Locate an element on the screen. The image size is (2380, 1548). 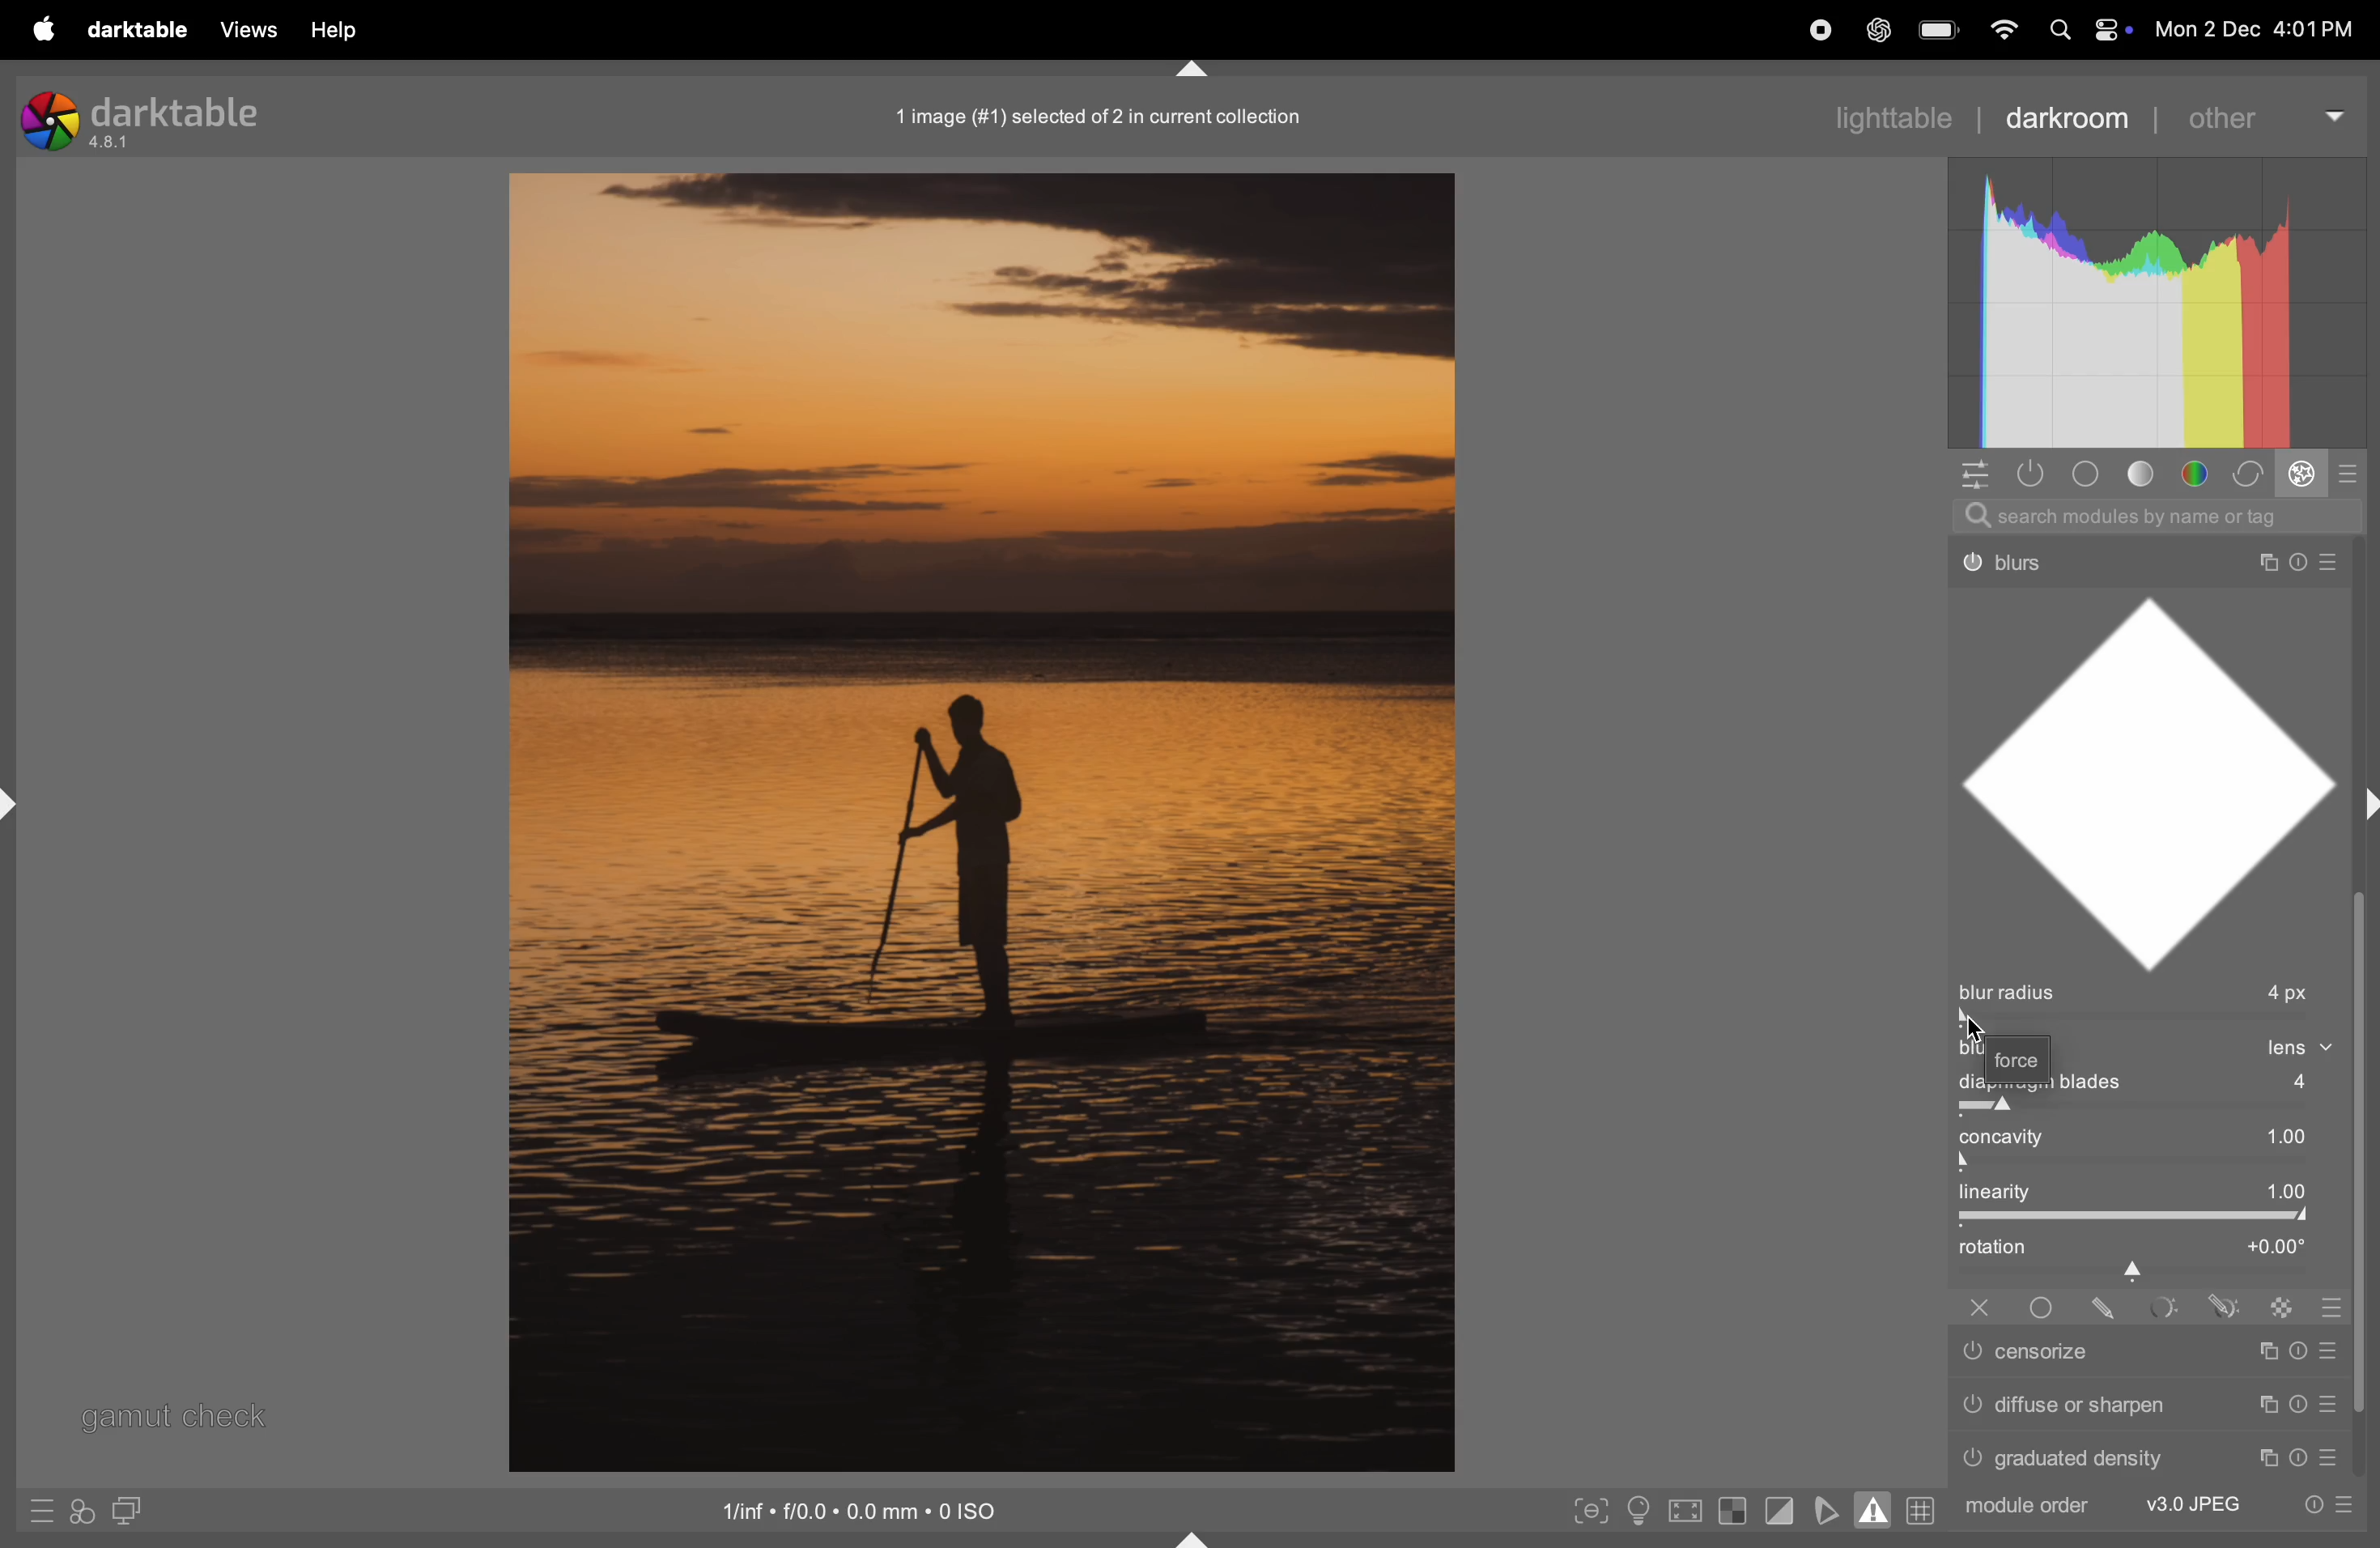
color is located at coordinates (2199, 472).